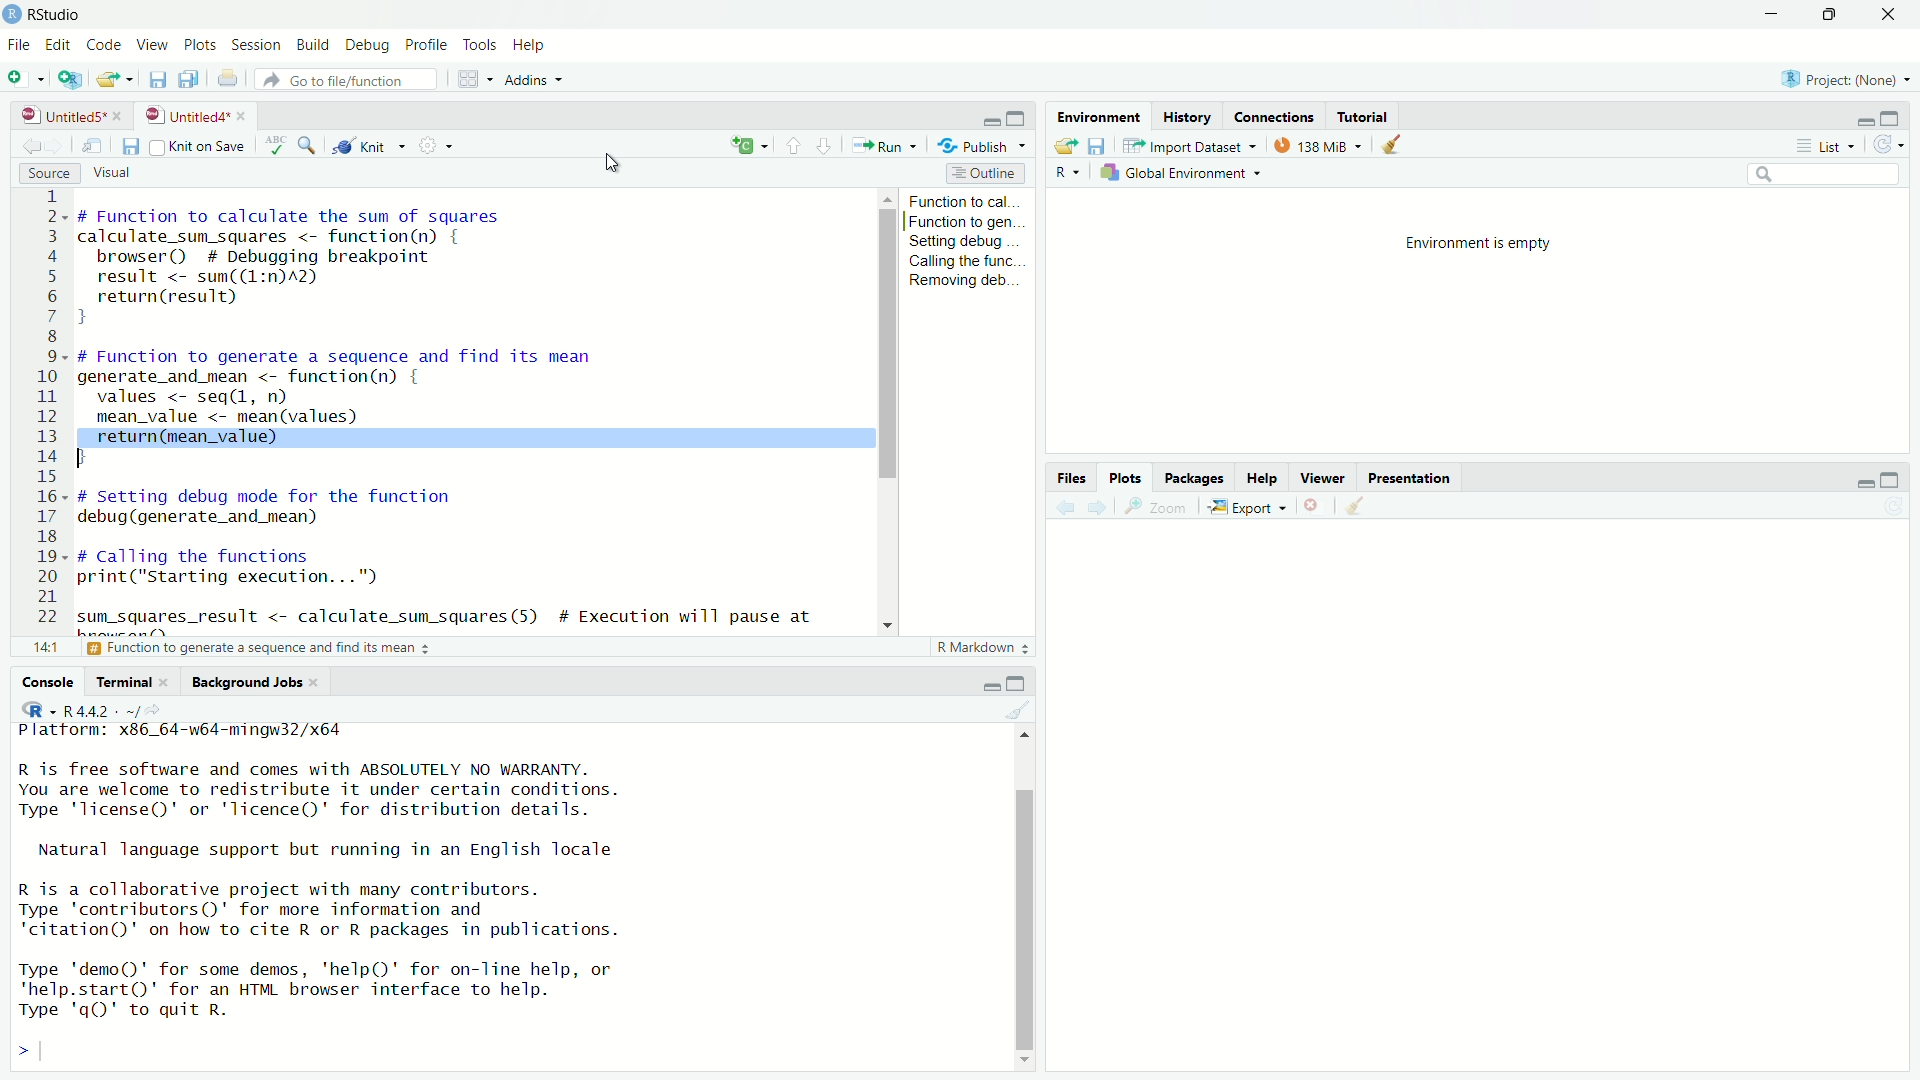  What do you see at coordinates (246, 116) in the screenshot?
I see `close` at bounding box center [246, 116].